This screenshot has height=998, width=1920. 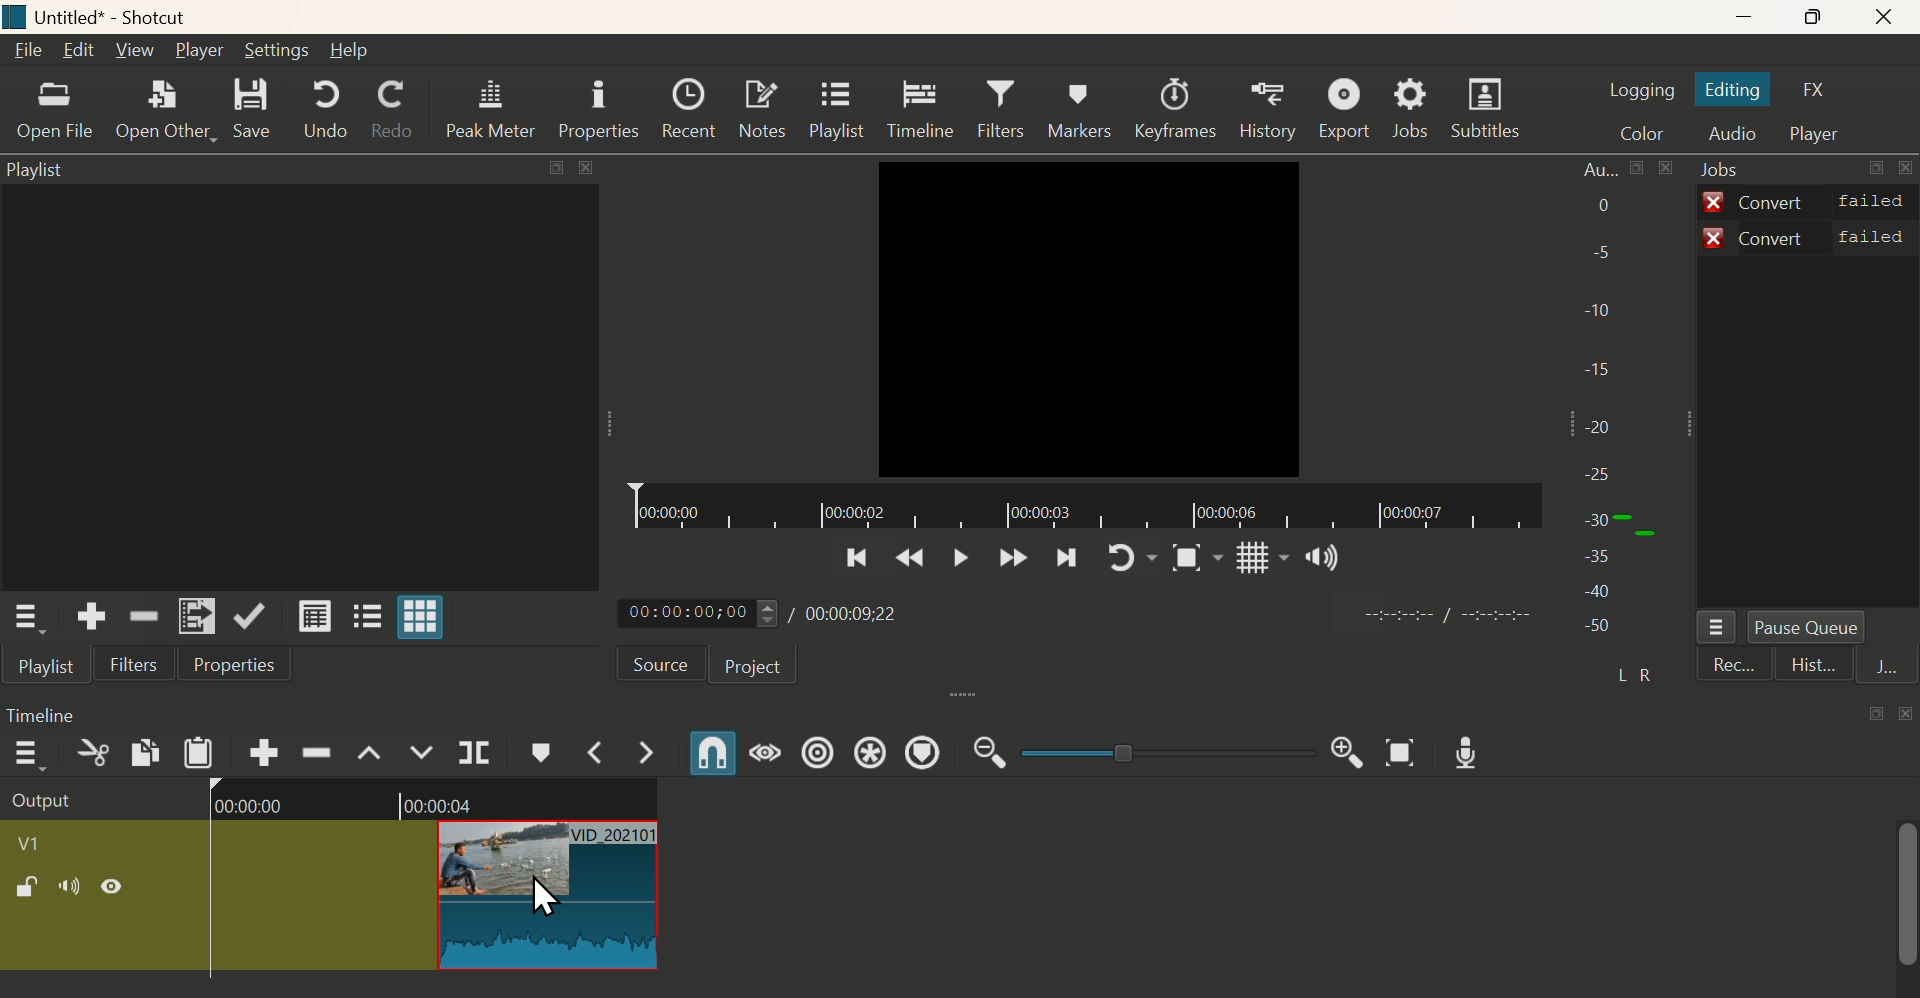 I want to click on Notes, so click(x=759, y=111).